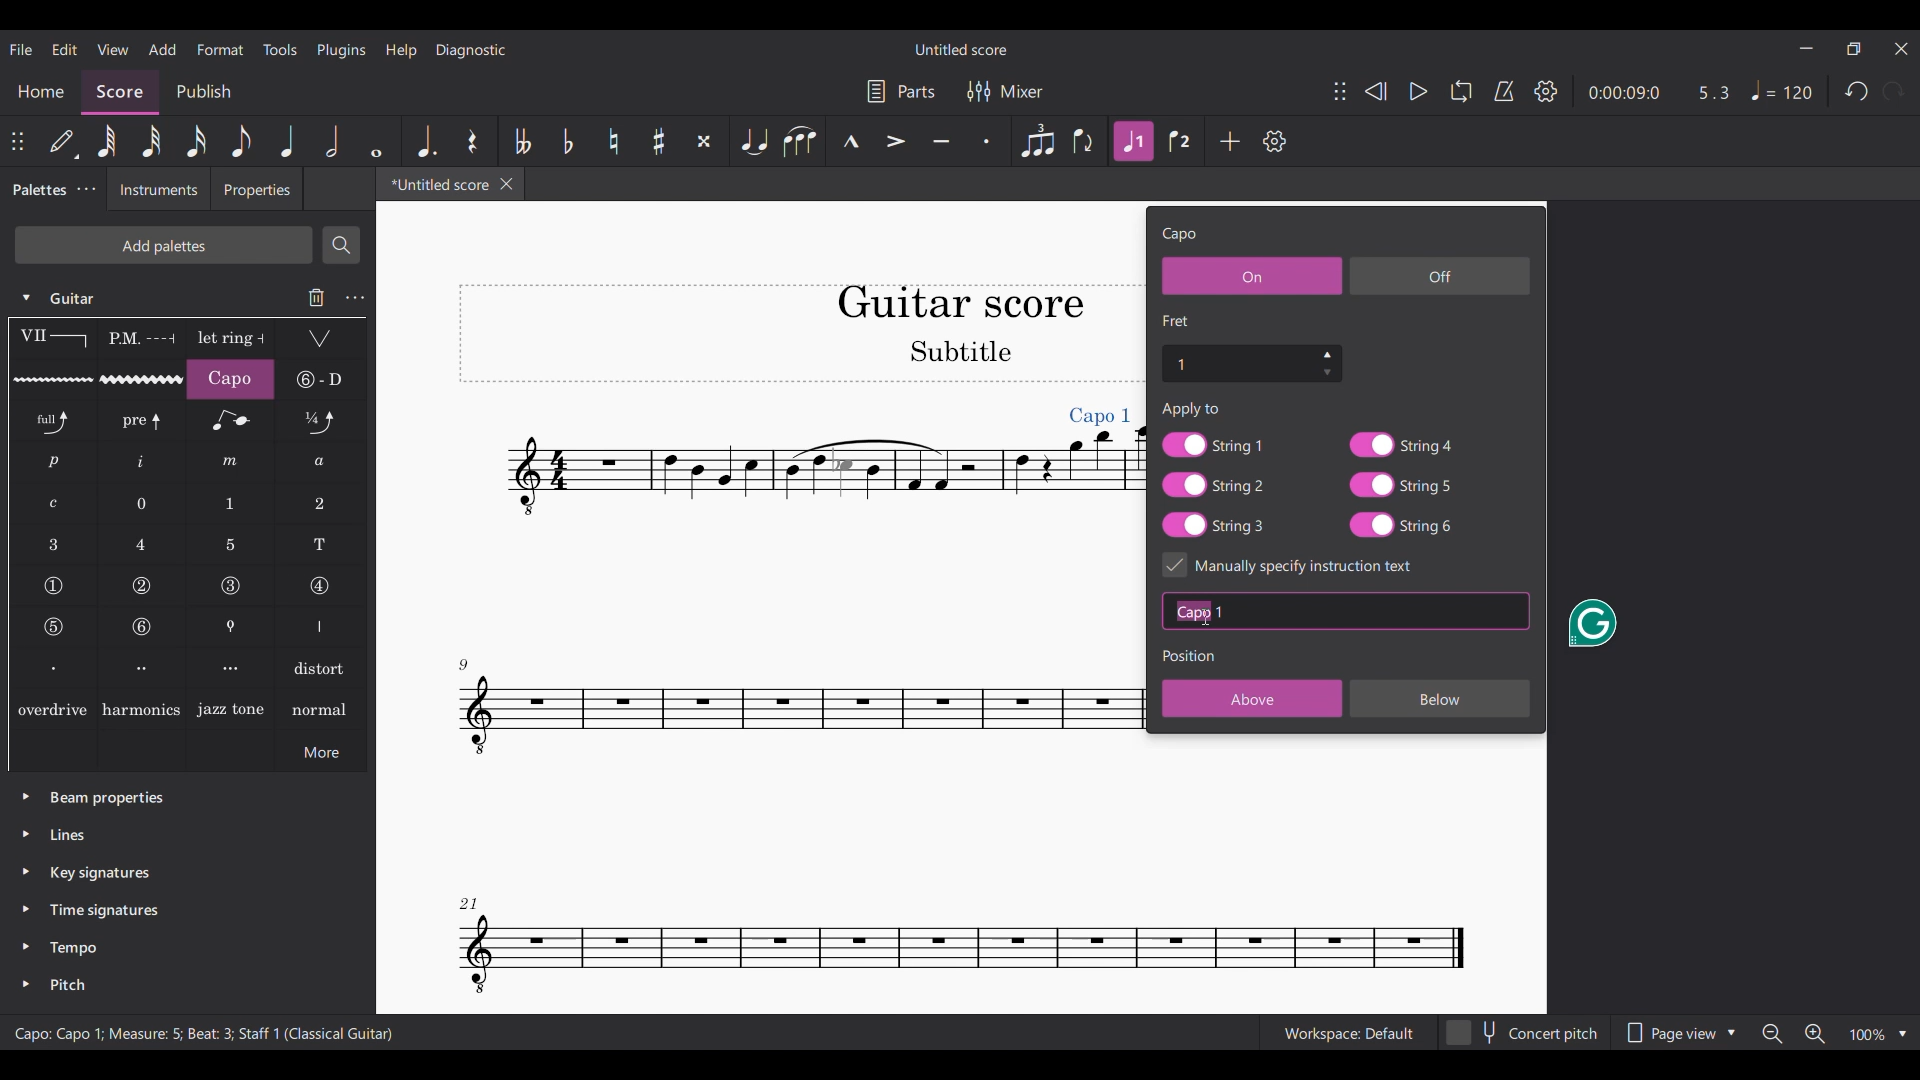 This screenshot has width=1920, height=1080. I want to click on String number 1, so click(53, 586).